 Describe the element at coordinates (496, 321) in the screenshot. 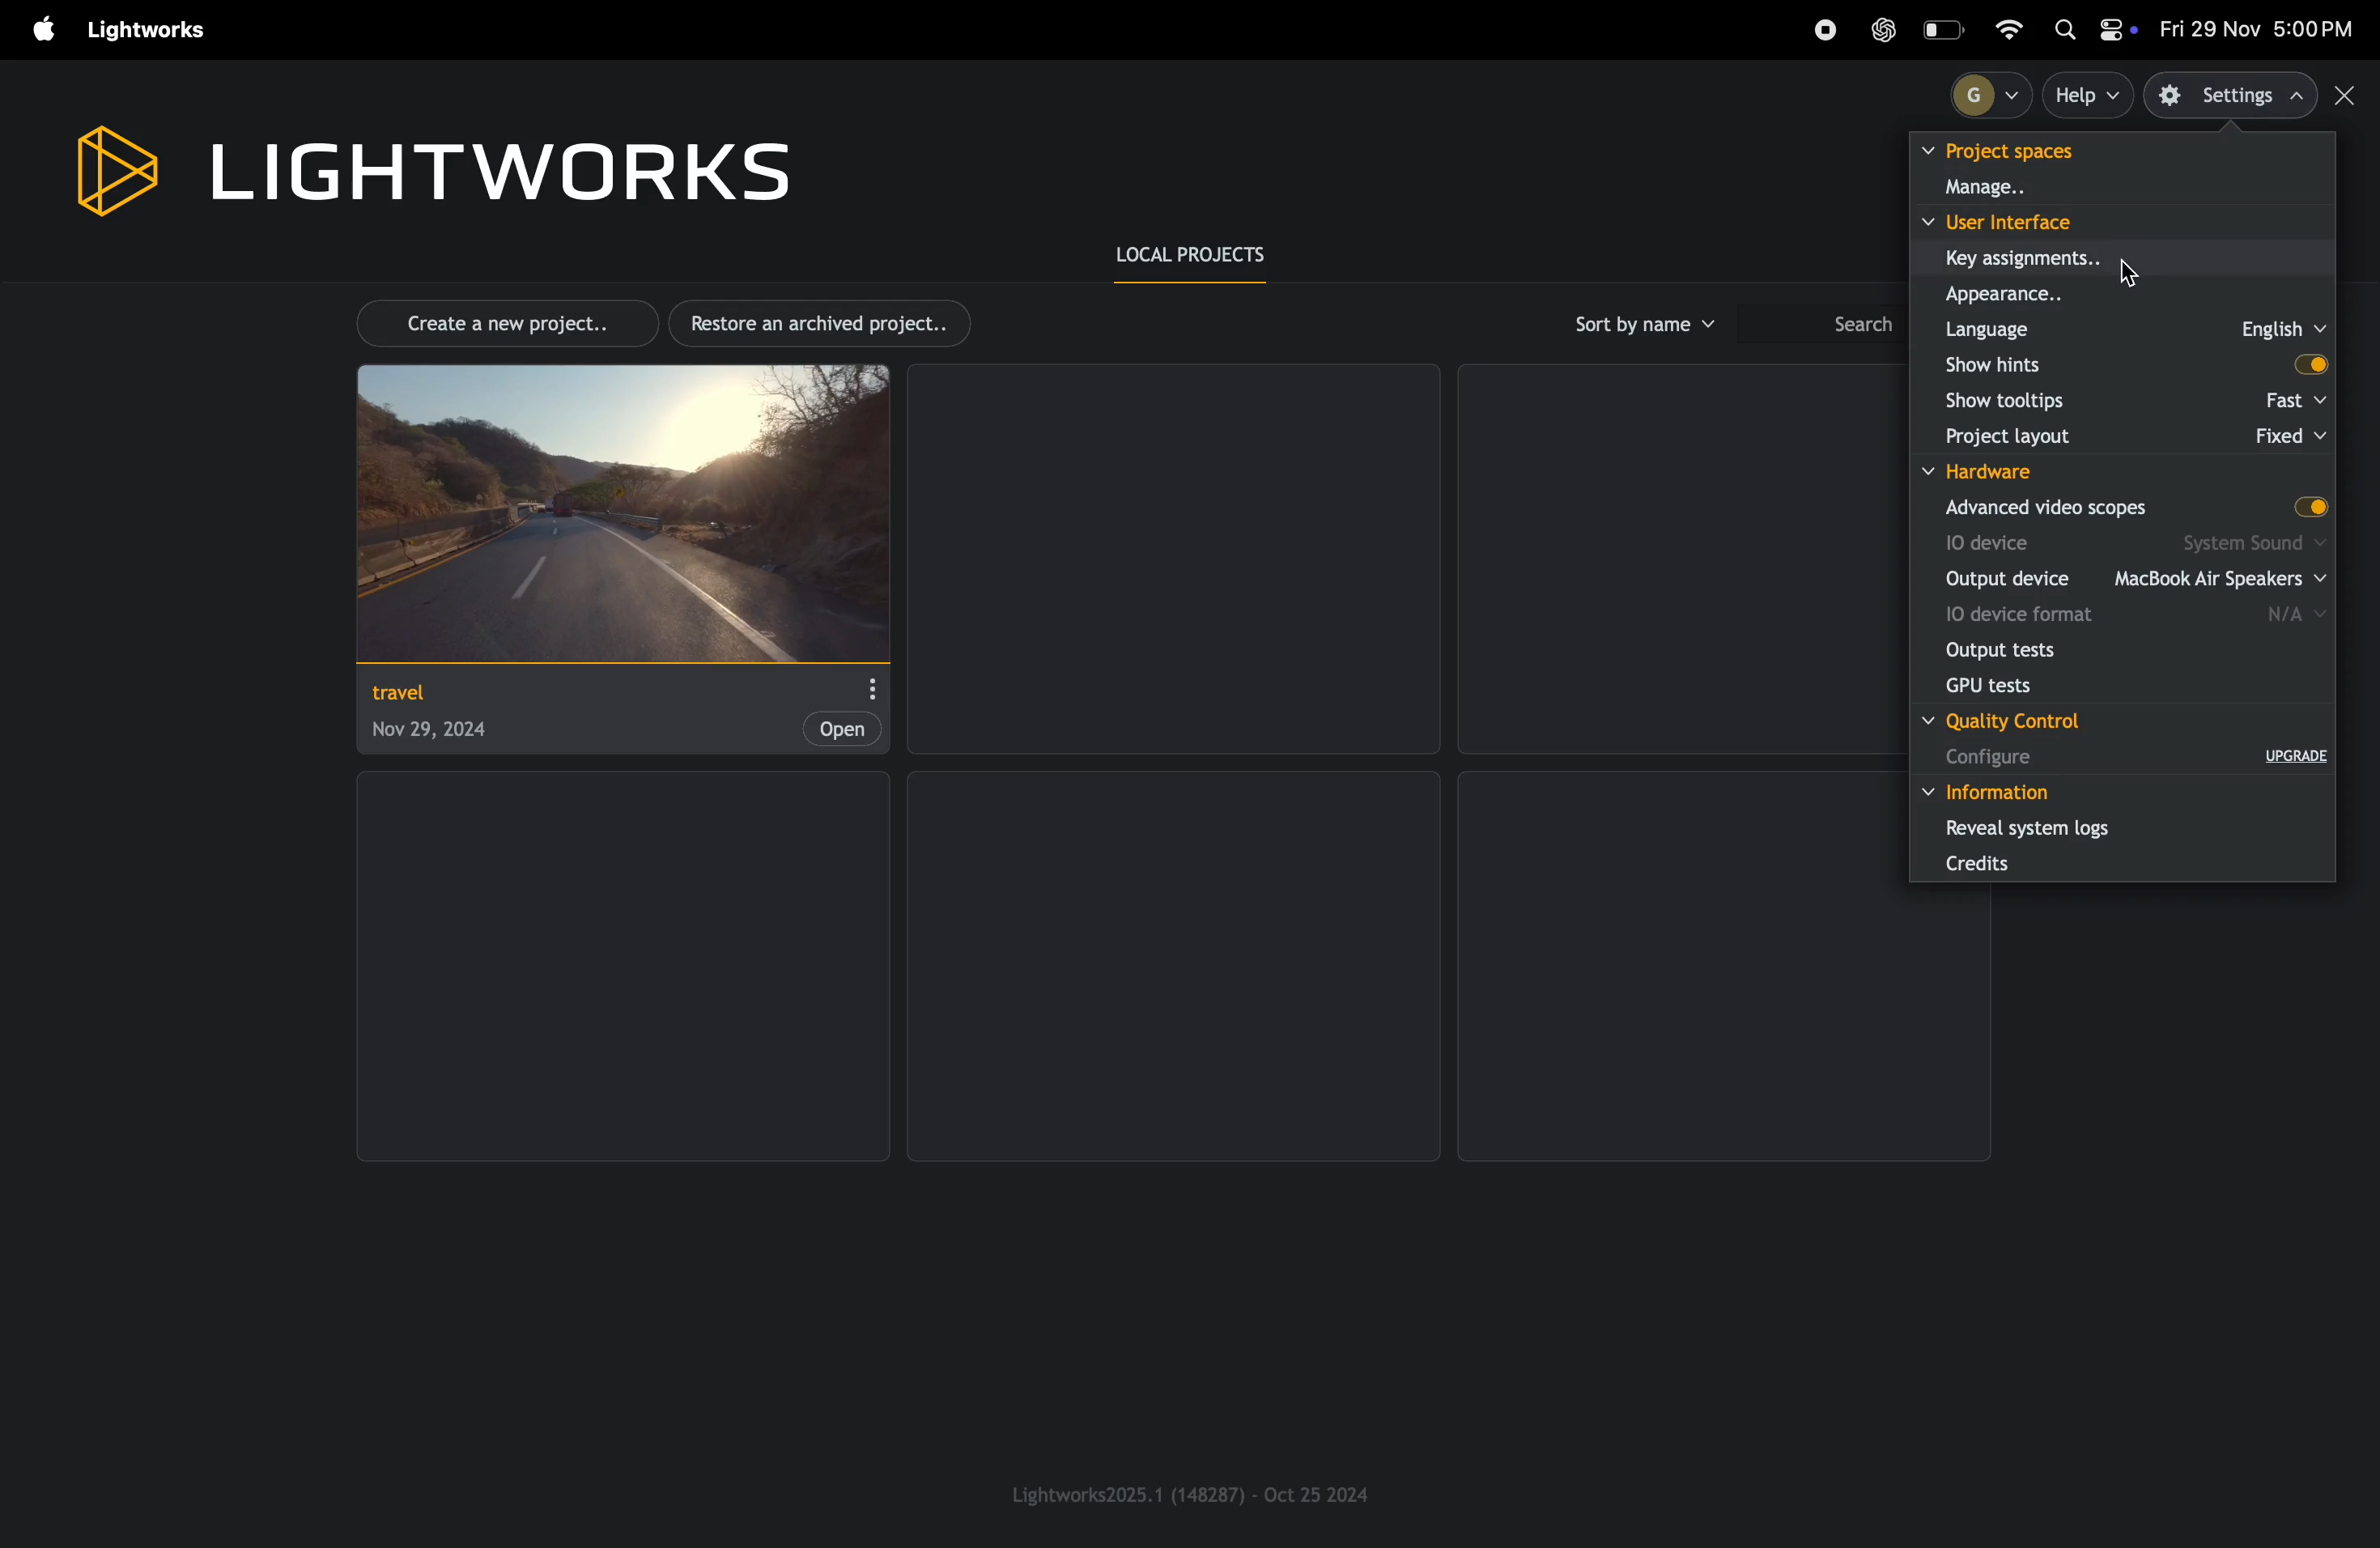

I see `create new project` at that location.